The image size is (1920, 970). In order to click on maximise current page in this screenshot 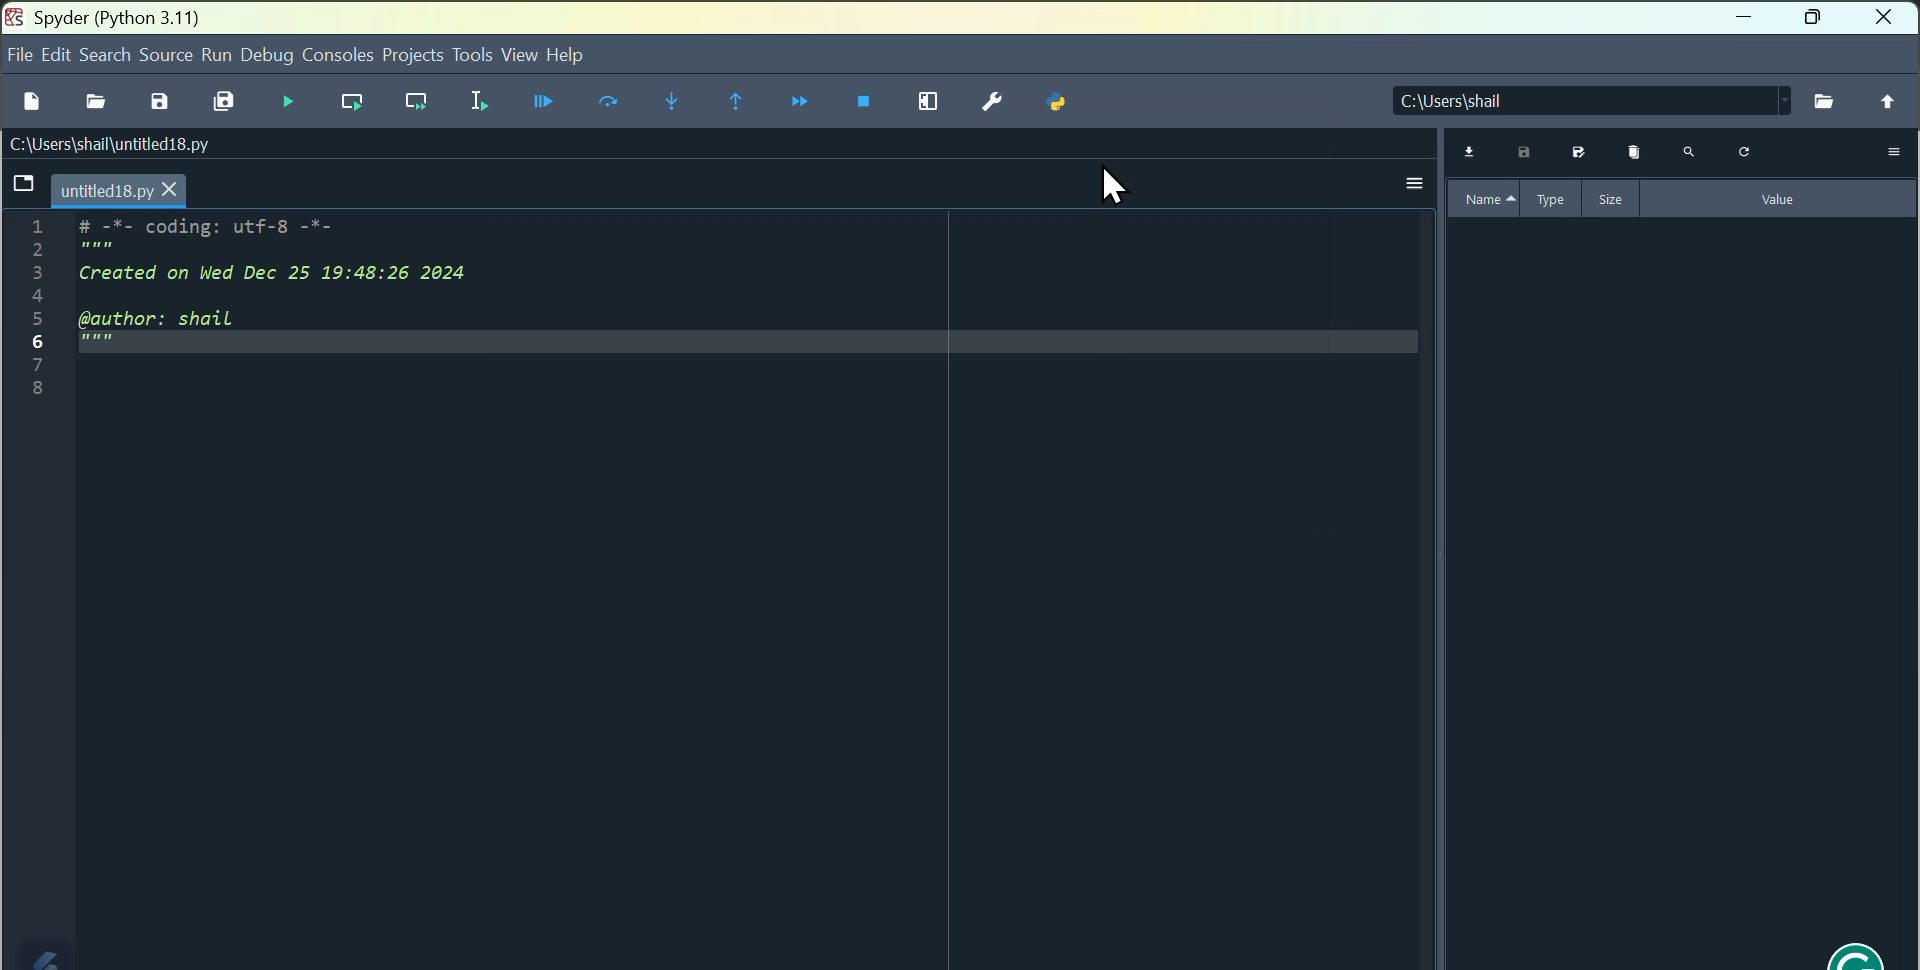, I will do `click(923, 107)`.